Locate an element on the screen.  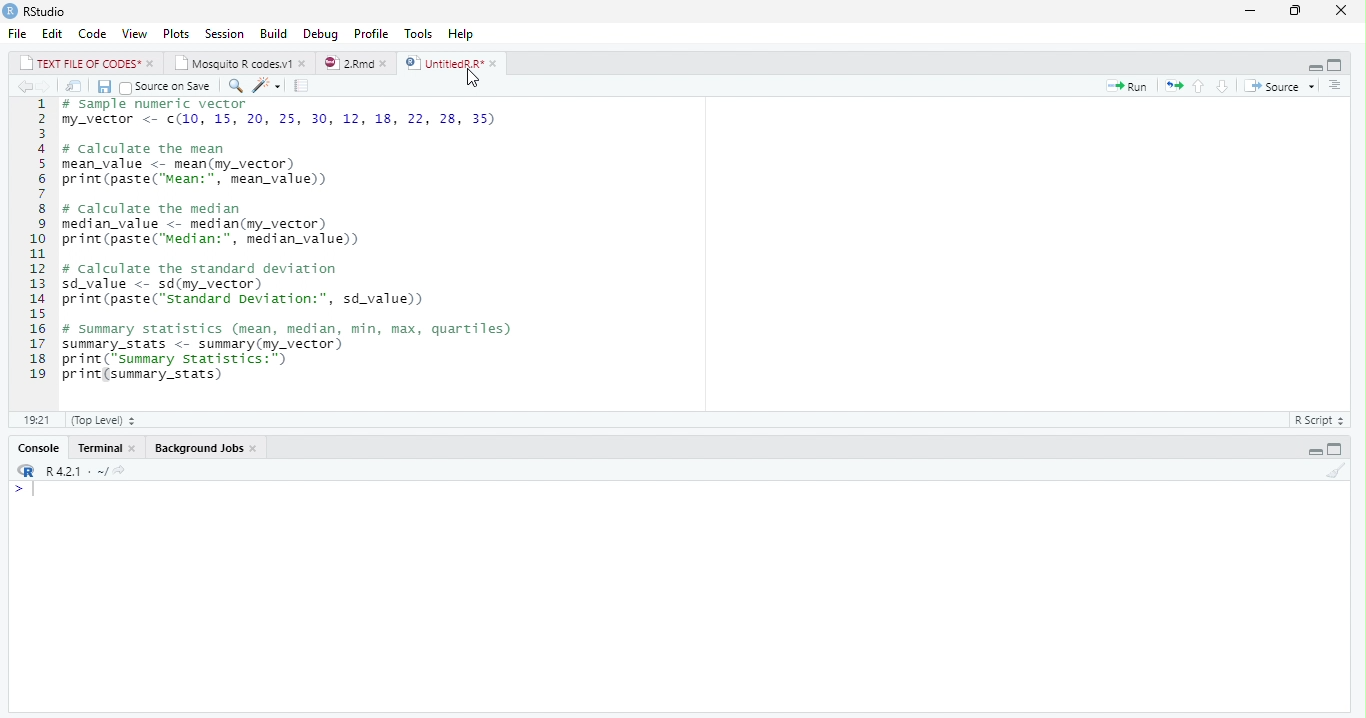
previous section is located at coordinates (1199, 87).